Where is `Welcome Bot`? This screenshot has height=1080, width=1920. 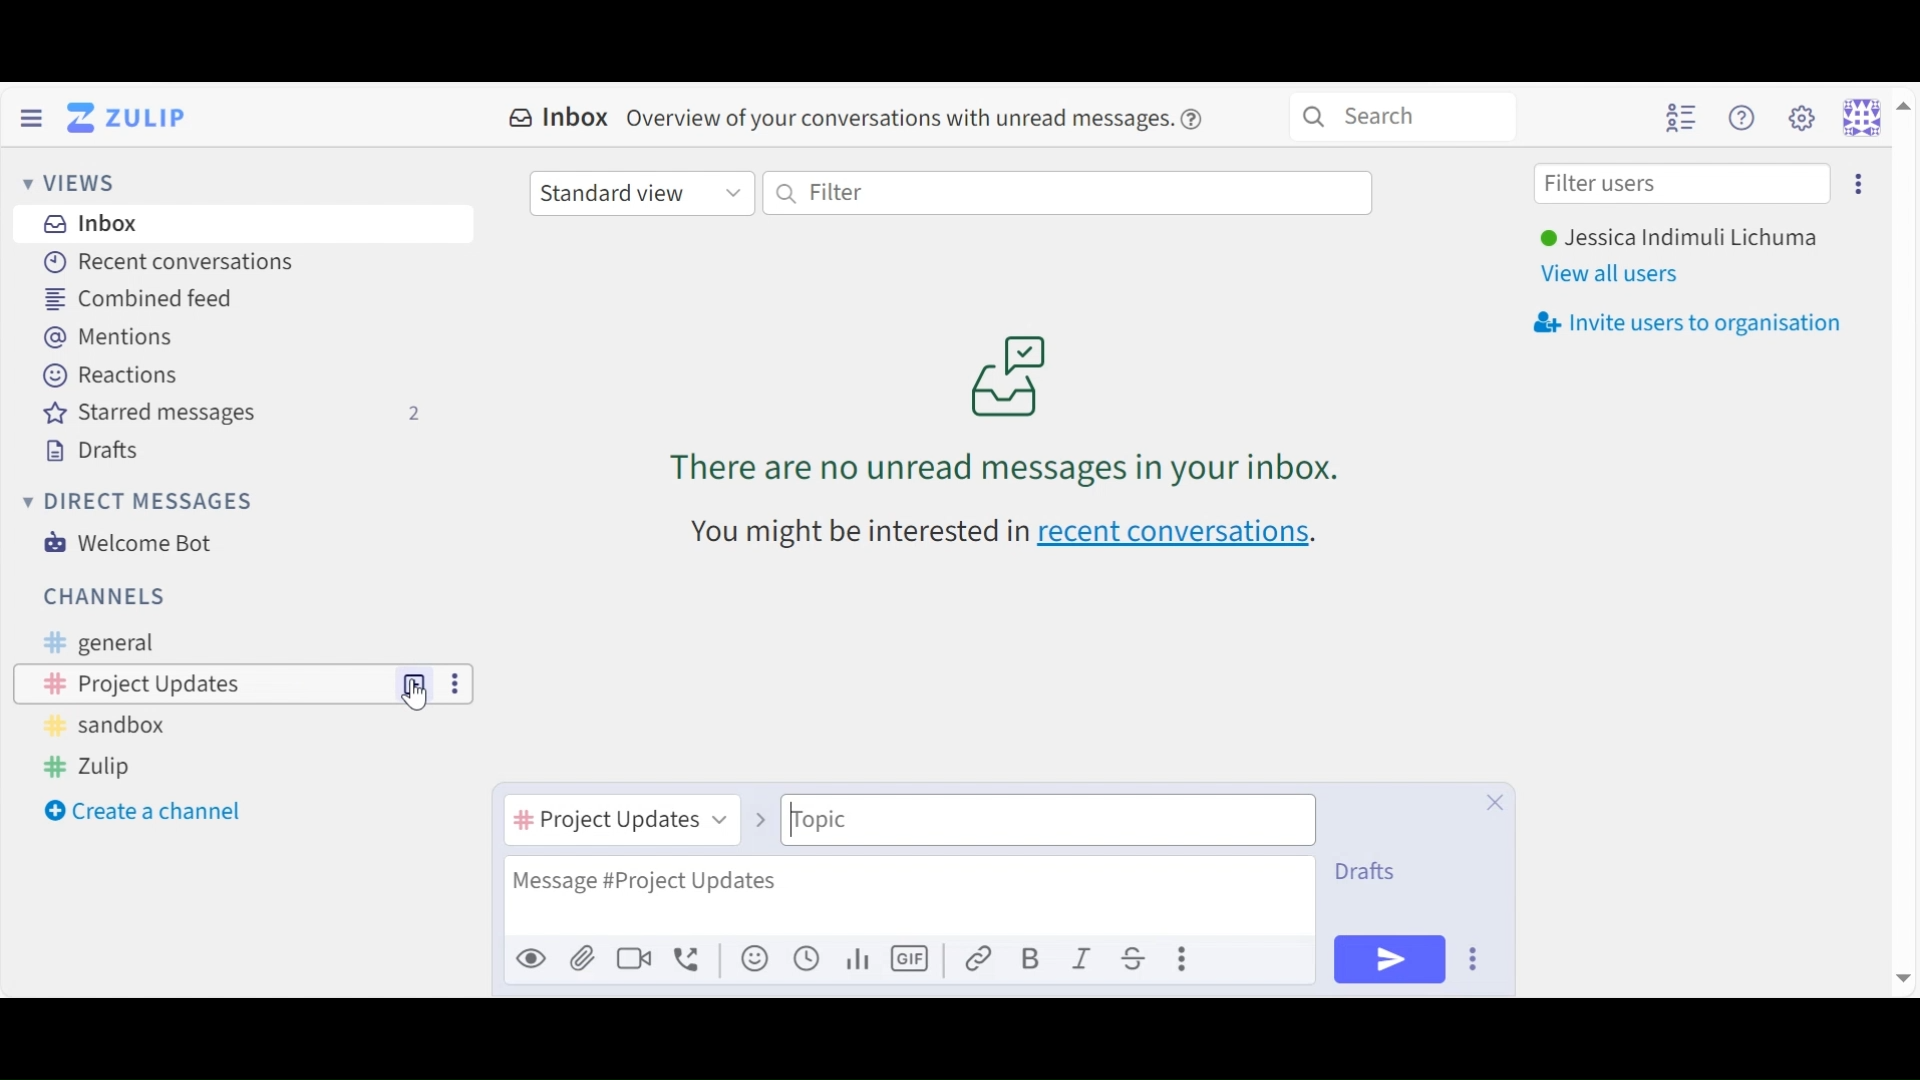
Welcome Bot is located at coordinates (135, 543).